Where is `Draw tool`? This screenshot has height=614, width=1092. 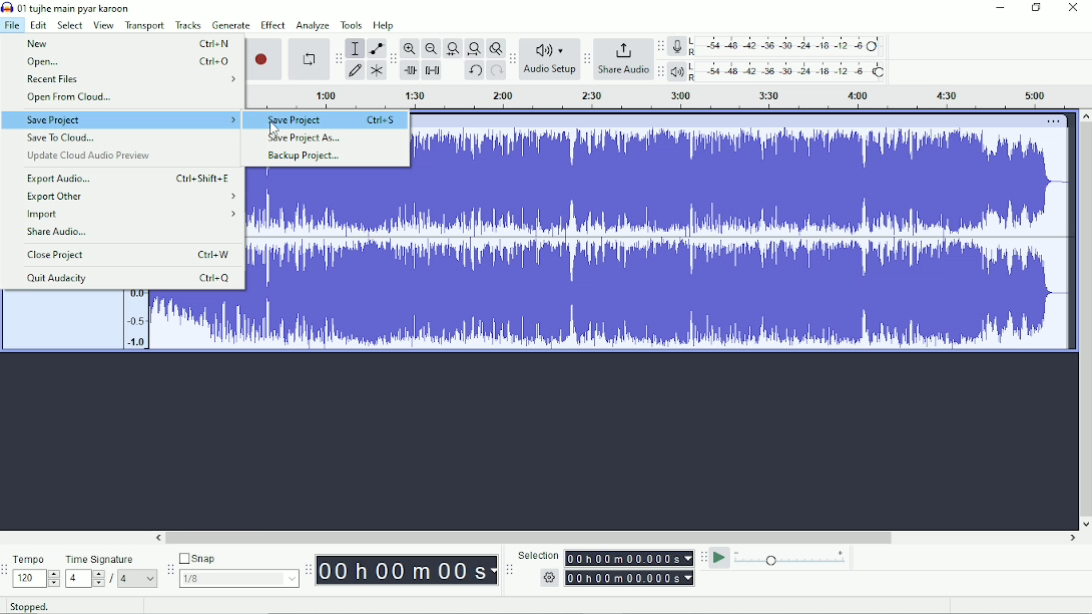
Draw tool is located at coordinates (357, 71).